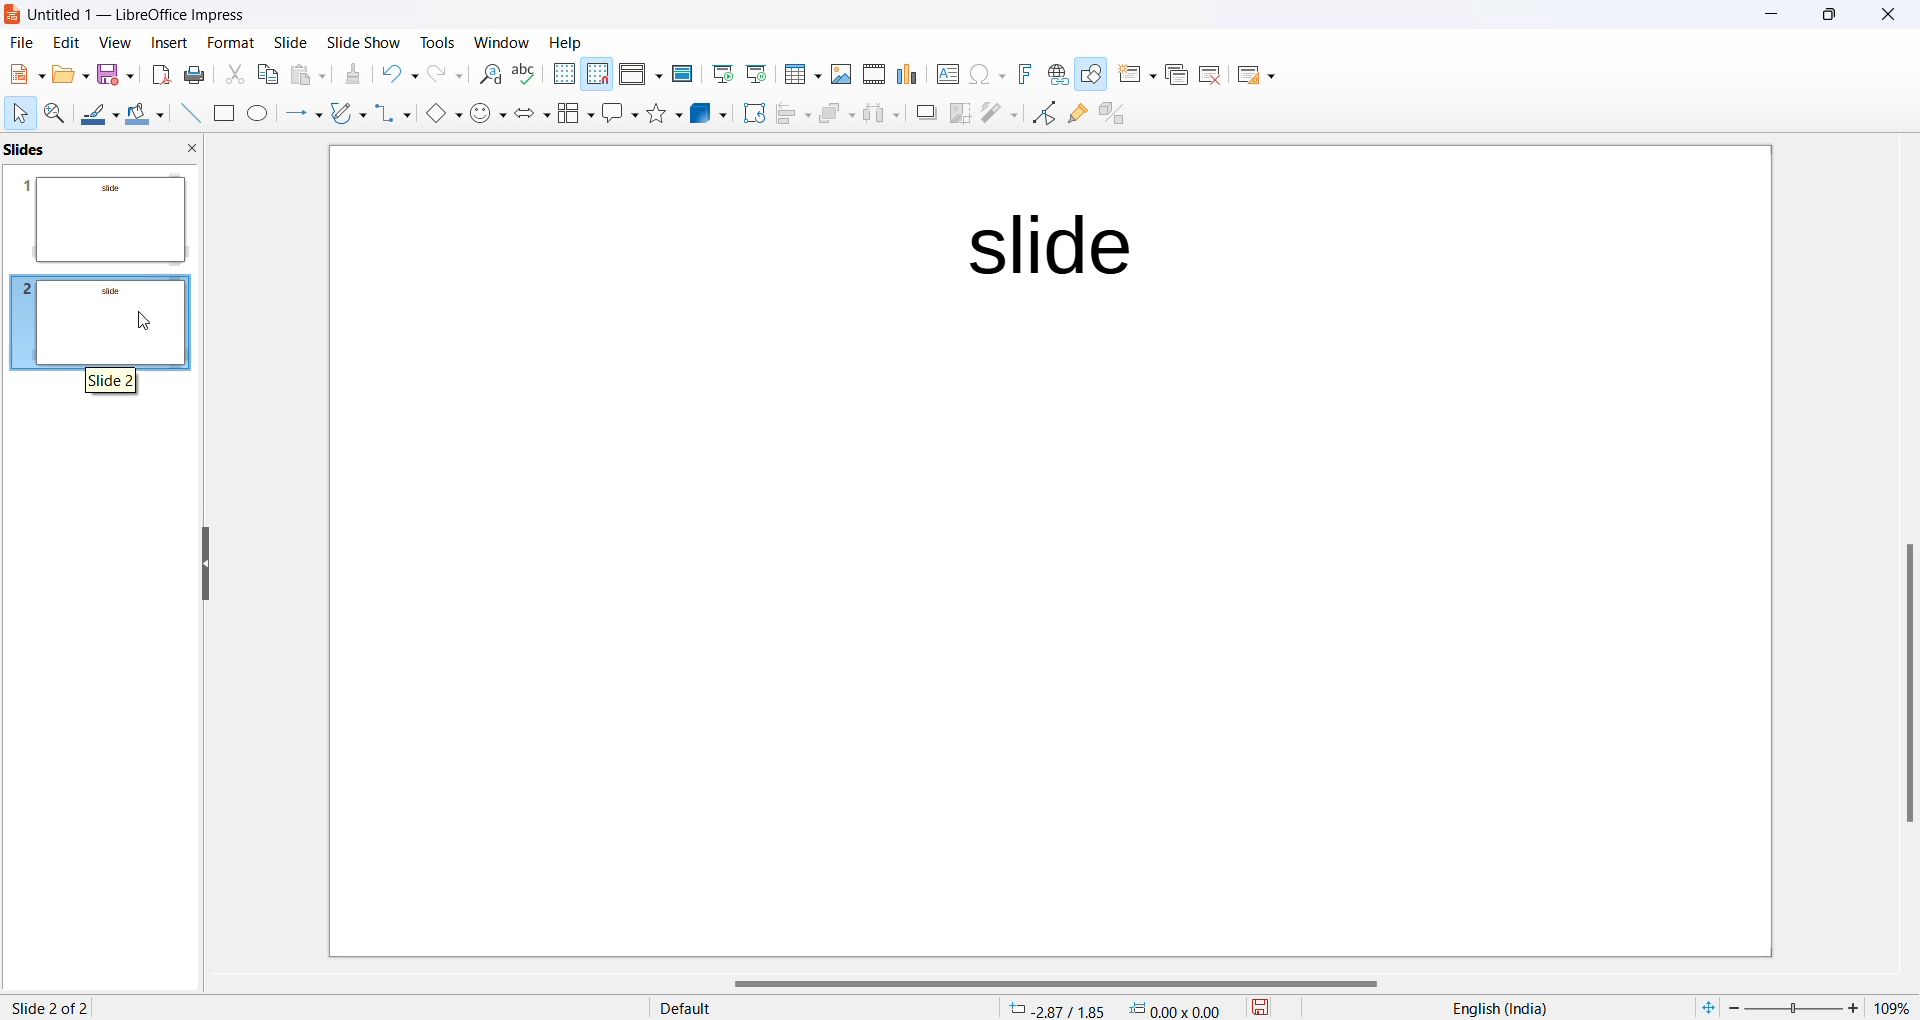  Describe the element at coordinates (146, 322) in the screenshot. I see `cursor` at that location.